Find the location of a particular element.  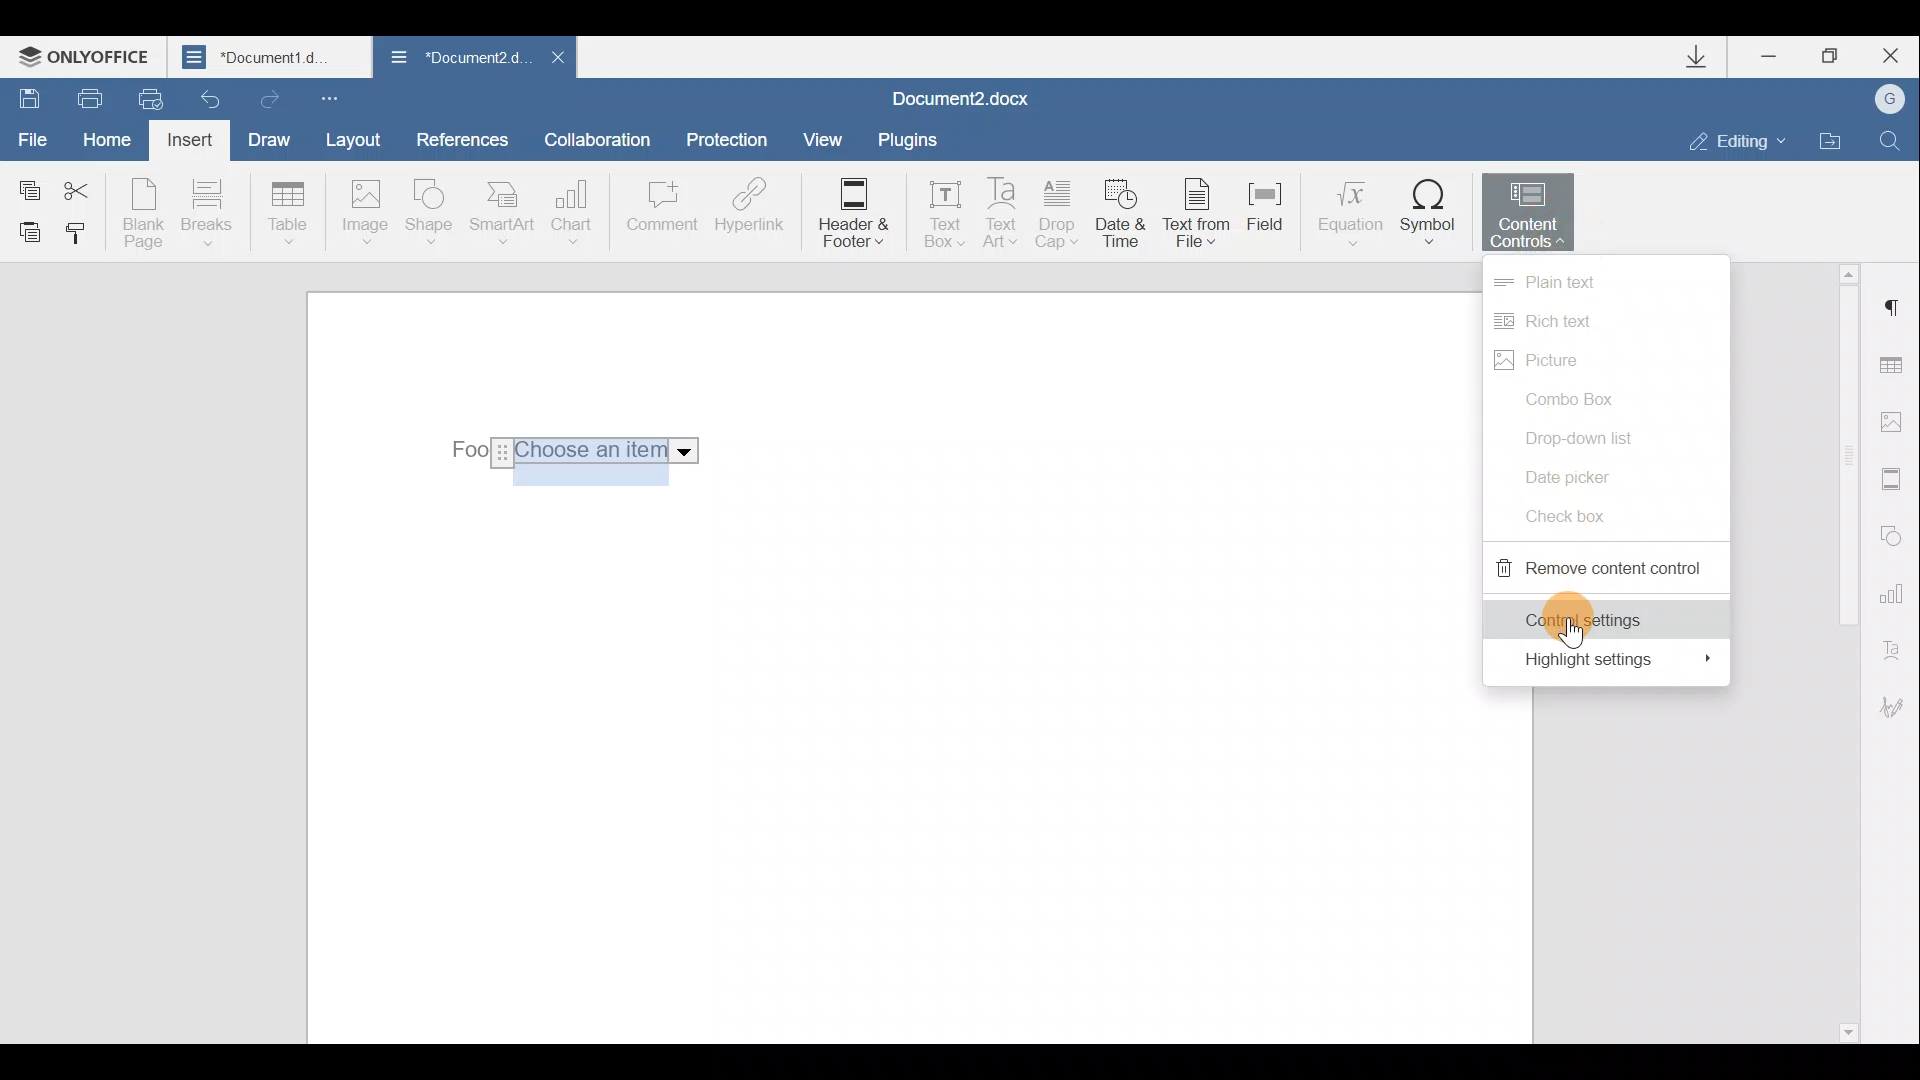

Undo is located at coordinates (212, 93).